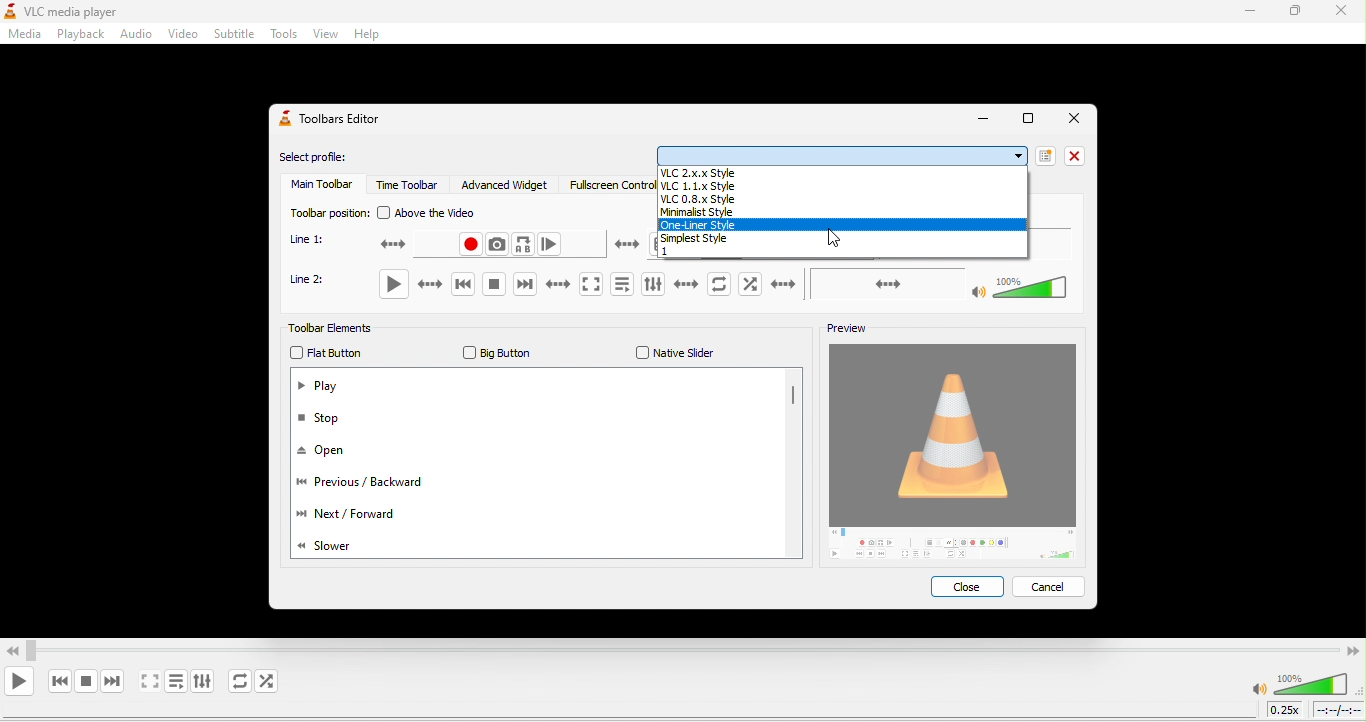 The image size is (1366, 722). I want to click on previous/backward, so click(376, 487).